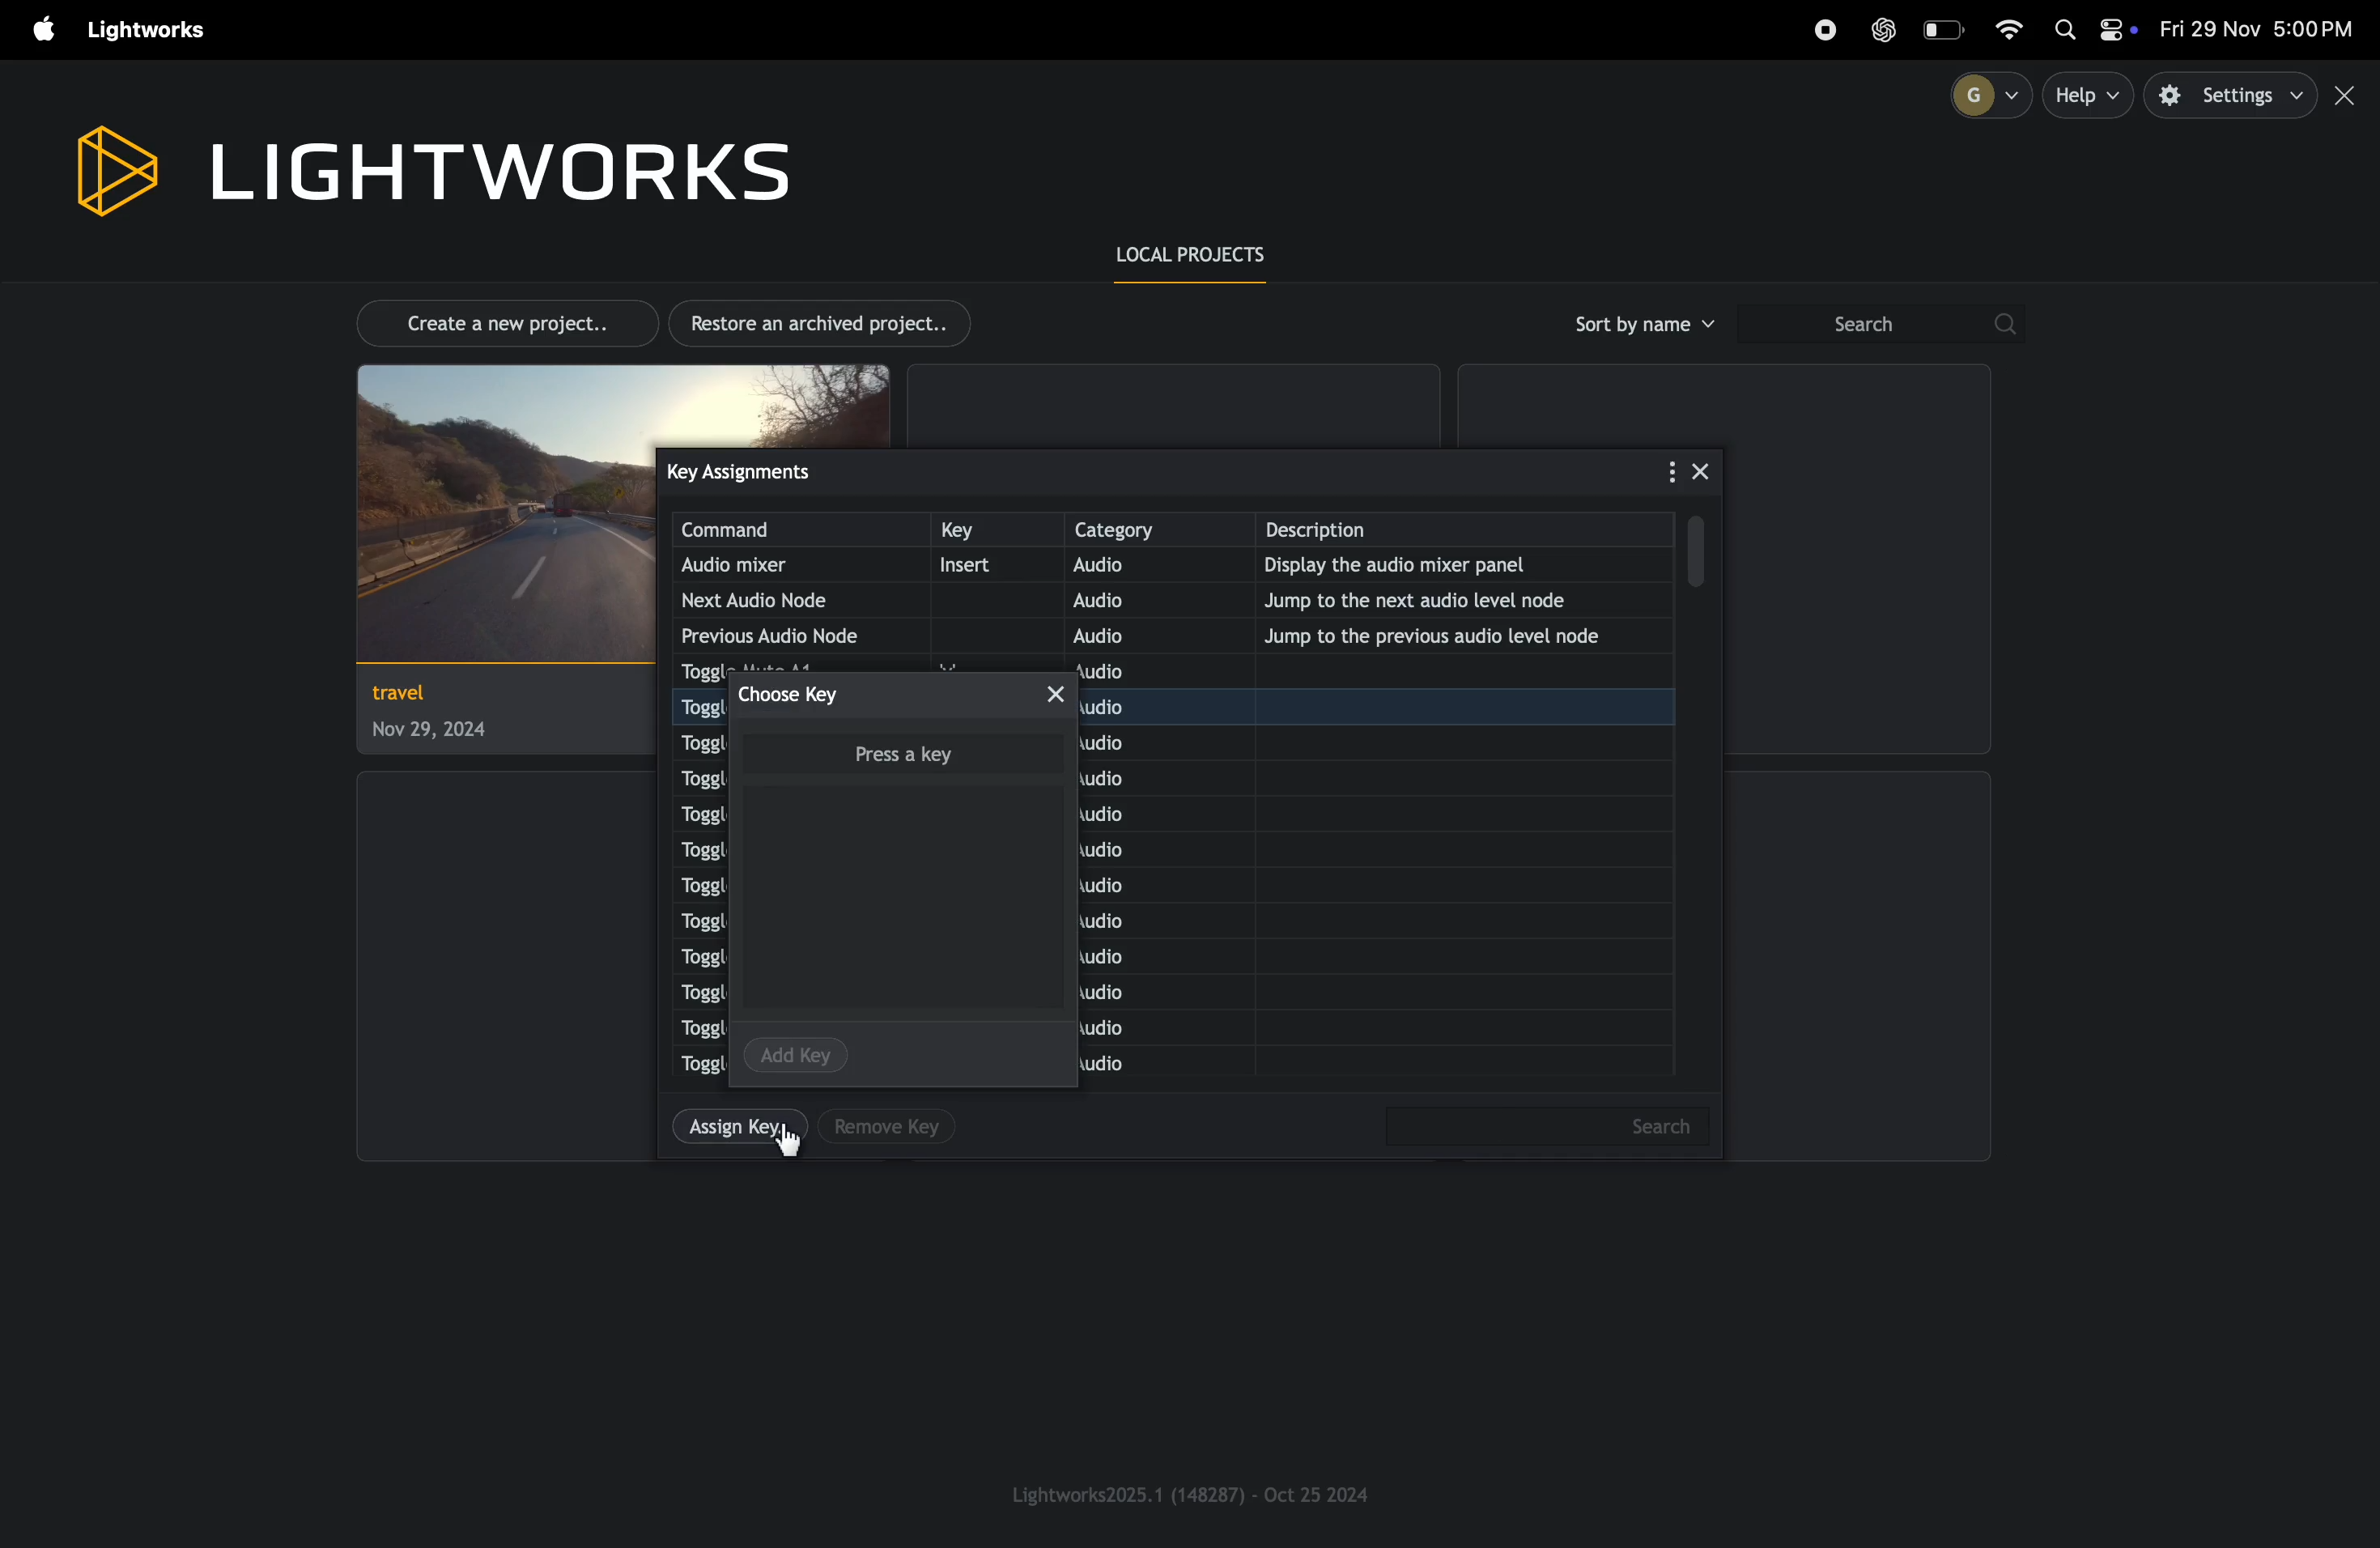 This screenshot has width=2380, height=1548. I want to click on key, so click(991, 531).